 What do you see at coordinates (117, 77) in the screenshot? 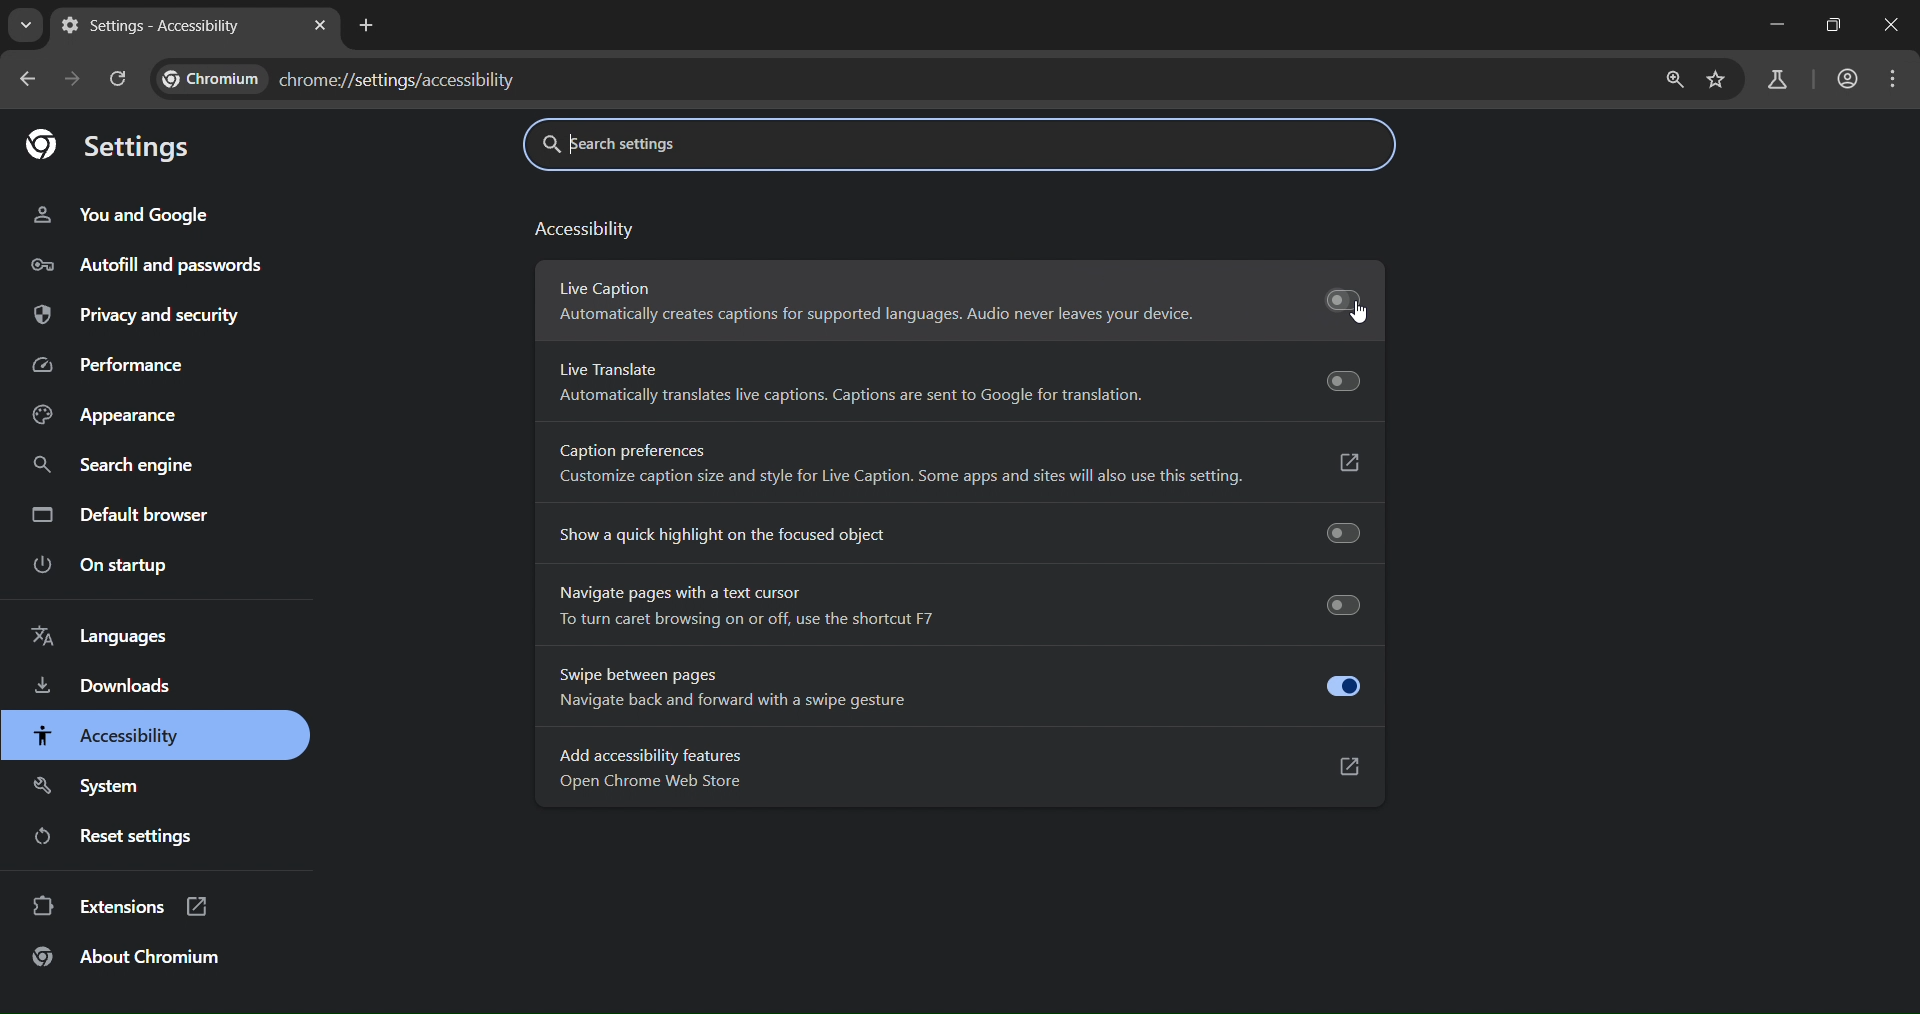
I see `reload page` at bounding box center [117, 77].